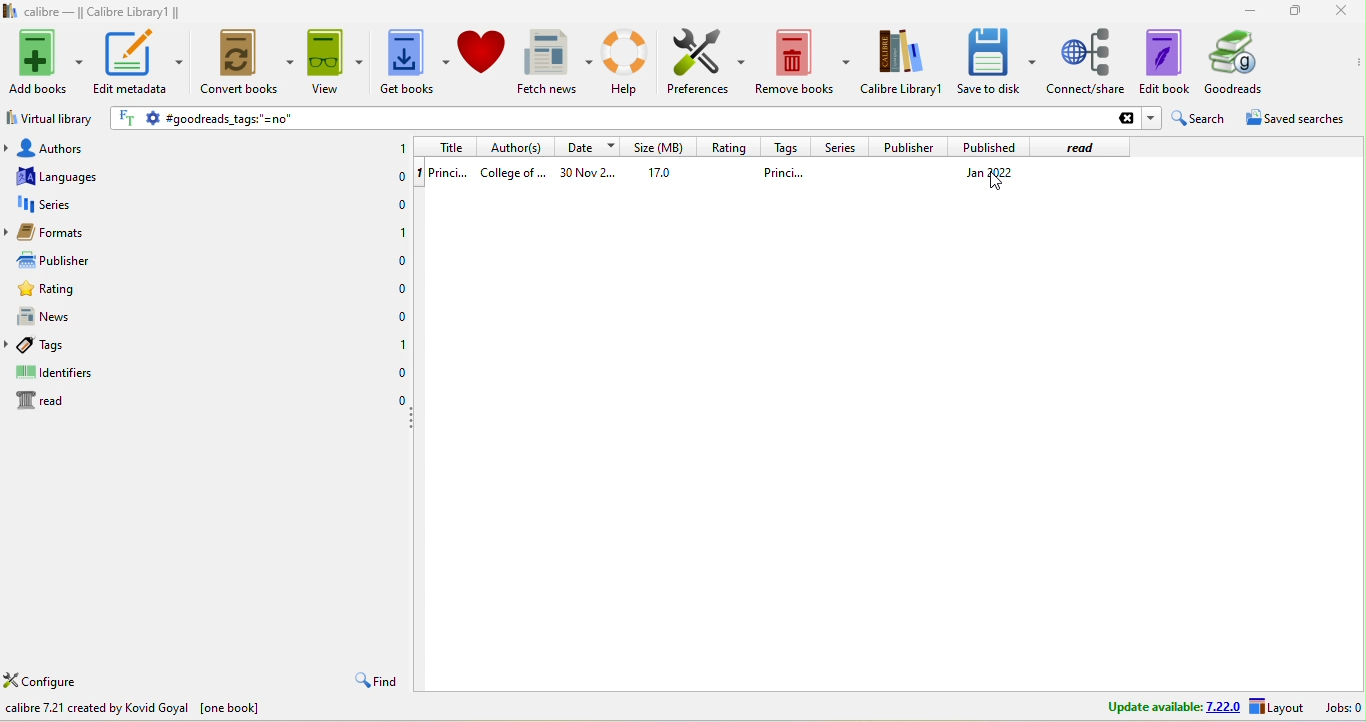 The height and width of the screenshot is (722, 1366). Describe the element at coordinates (1342, 709) in the screenshot. I see `jobs 0` at that location.